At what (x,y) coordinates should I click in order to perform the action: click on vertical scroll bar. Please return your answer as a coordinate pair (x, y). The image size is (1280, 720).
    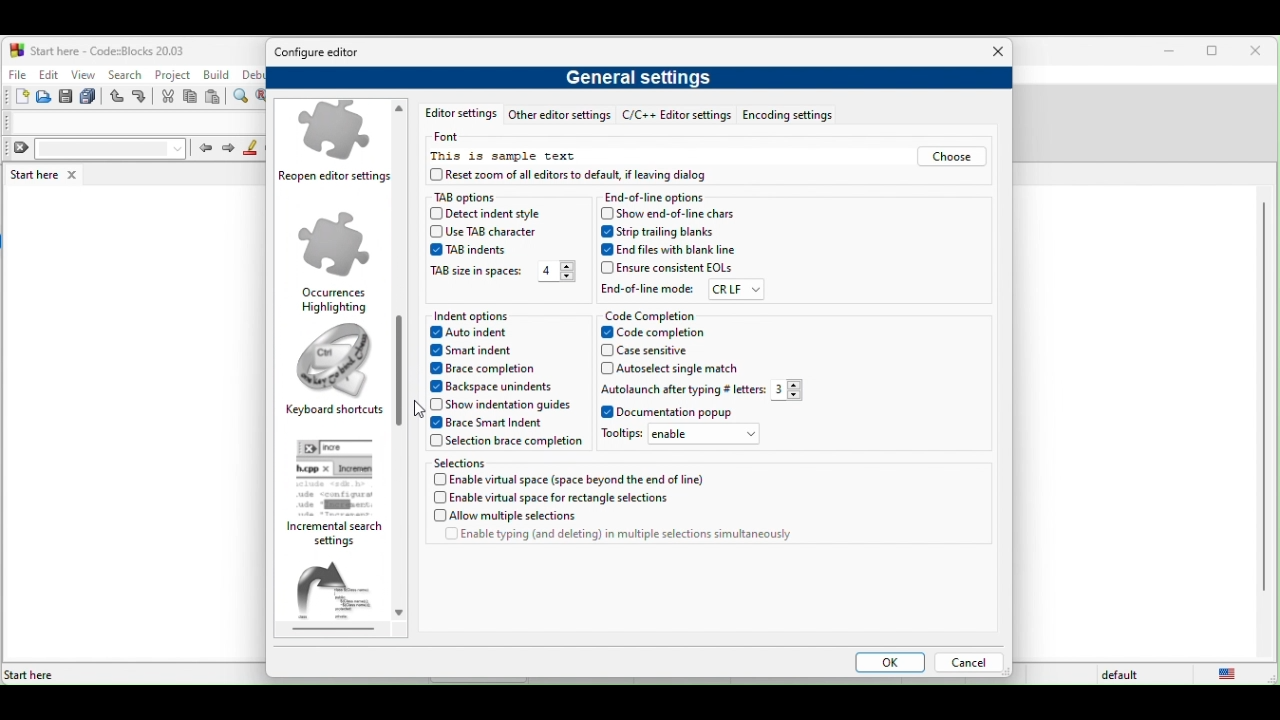
    Looking at the image, I should click on (1262, 398).